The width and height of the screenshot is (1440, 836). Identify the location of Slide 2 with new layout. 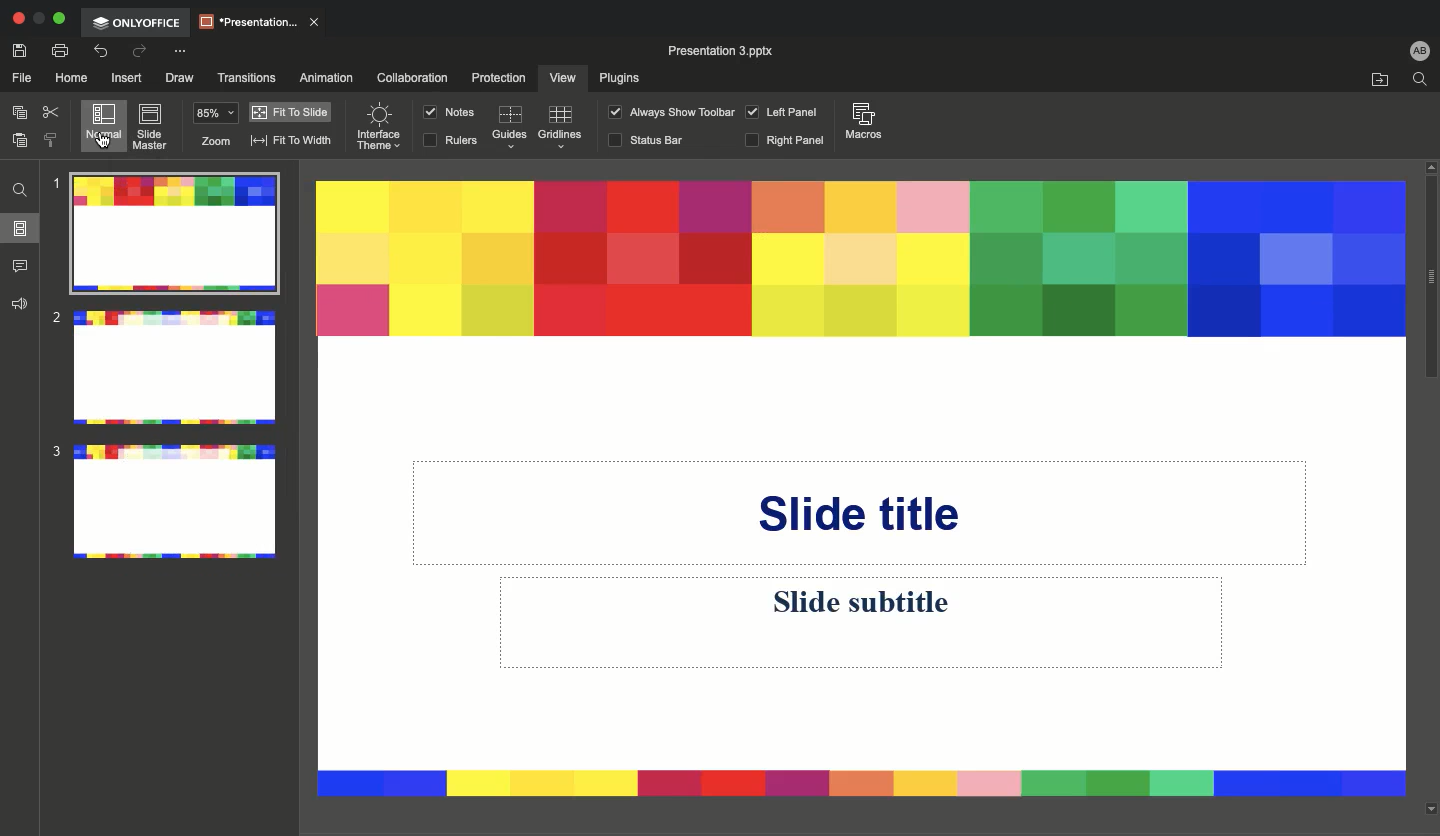
(167, 363).